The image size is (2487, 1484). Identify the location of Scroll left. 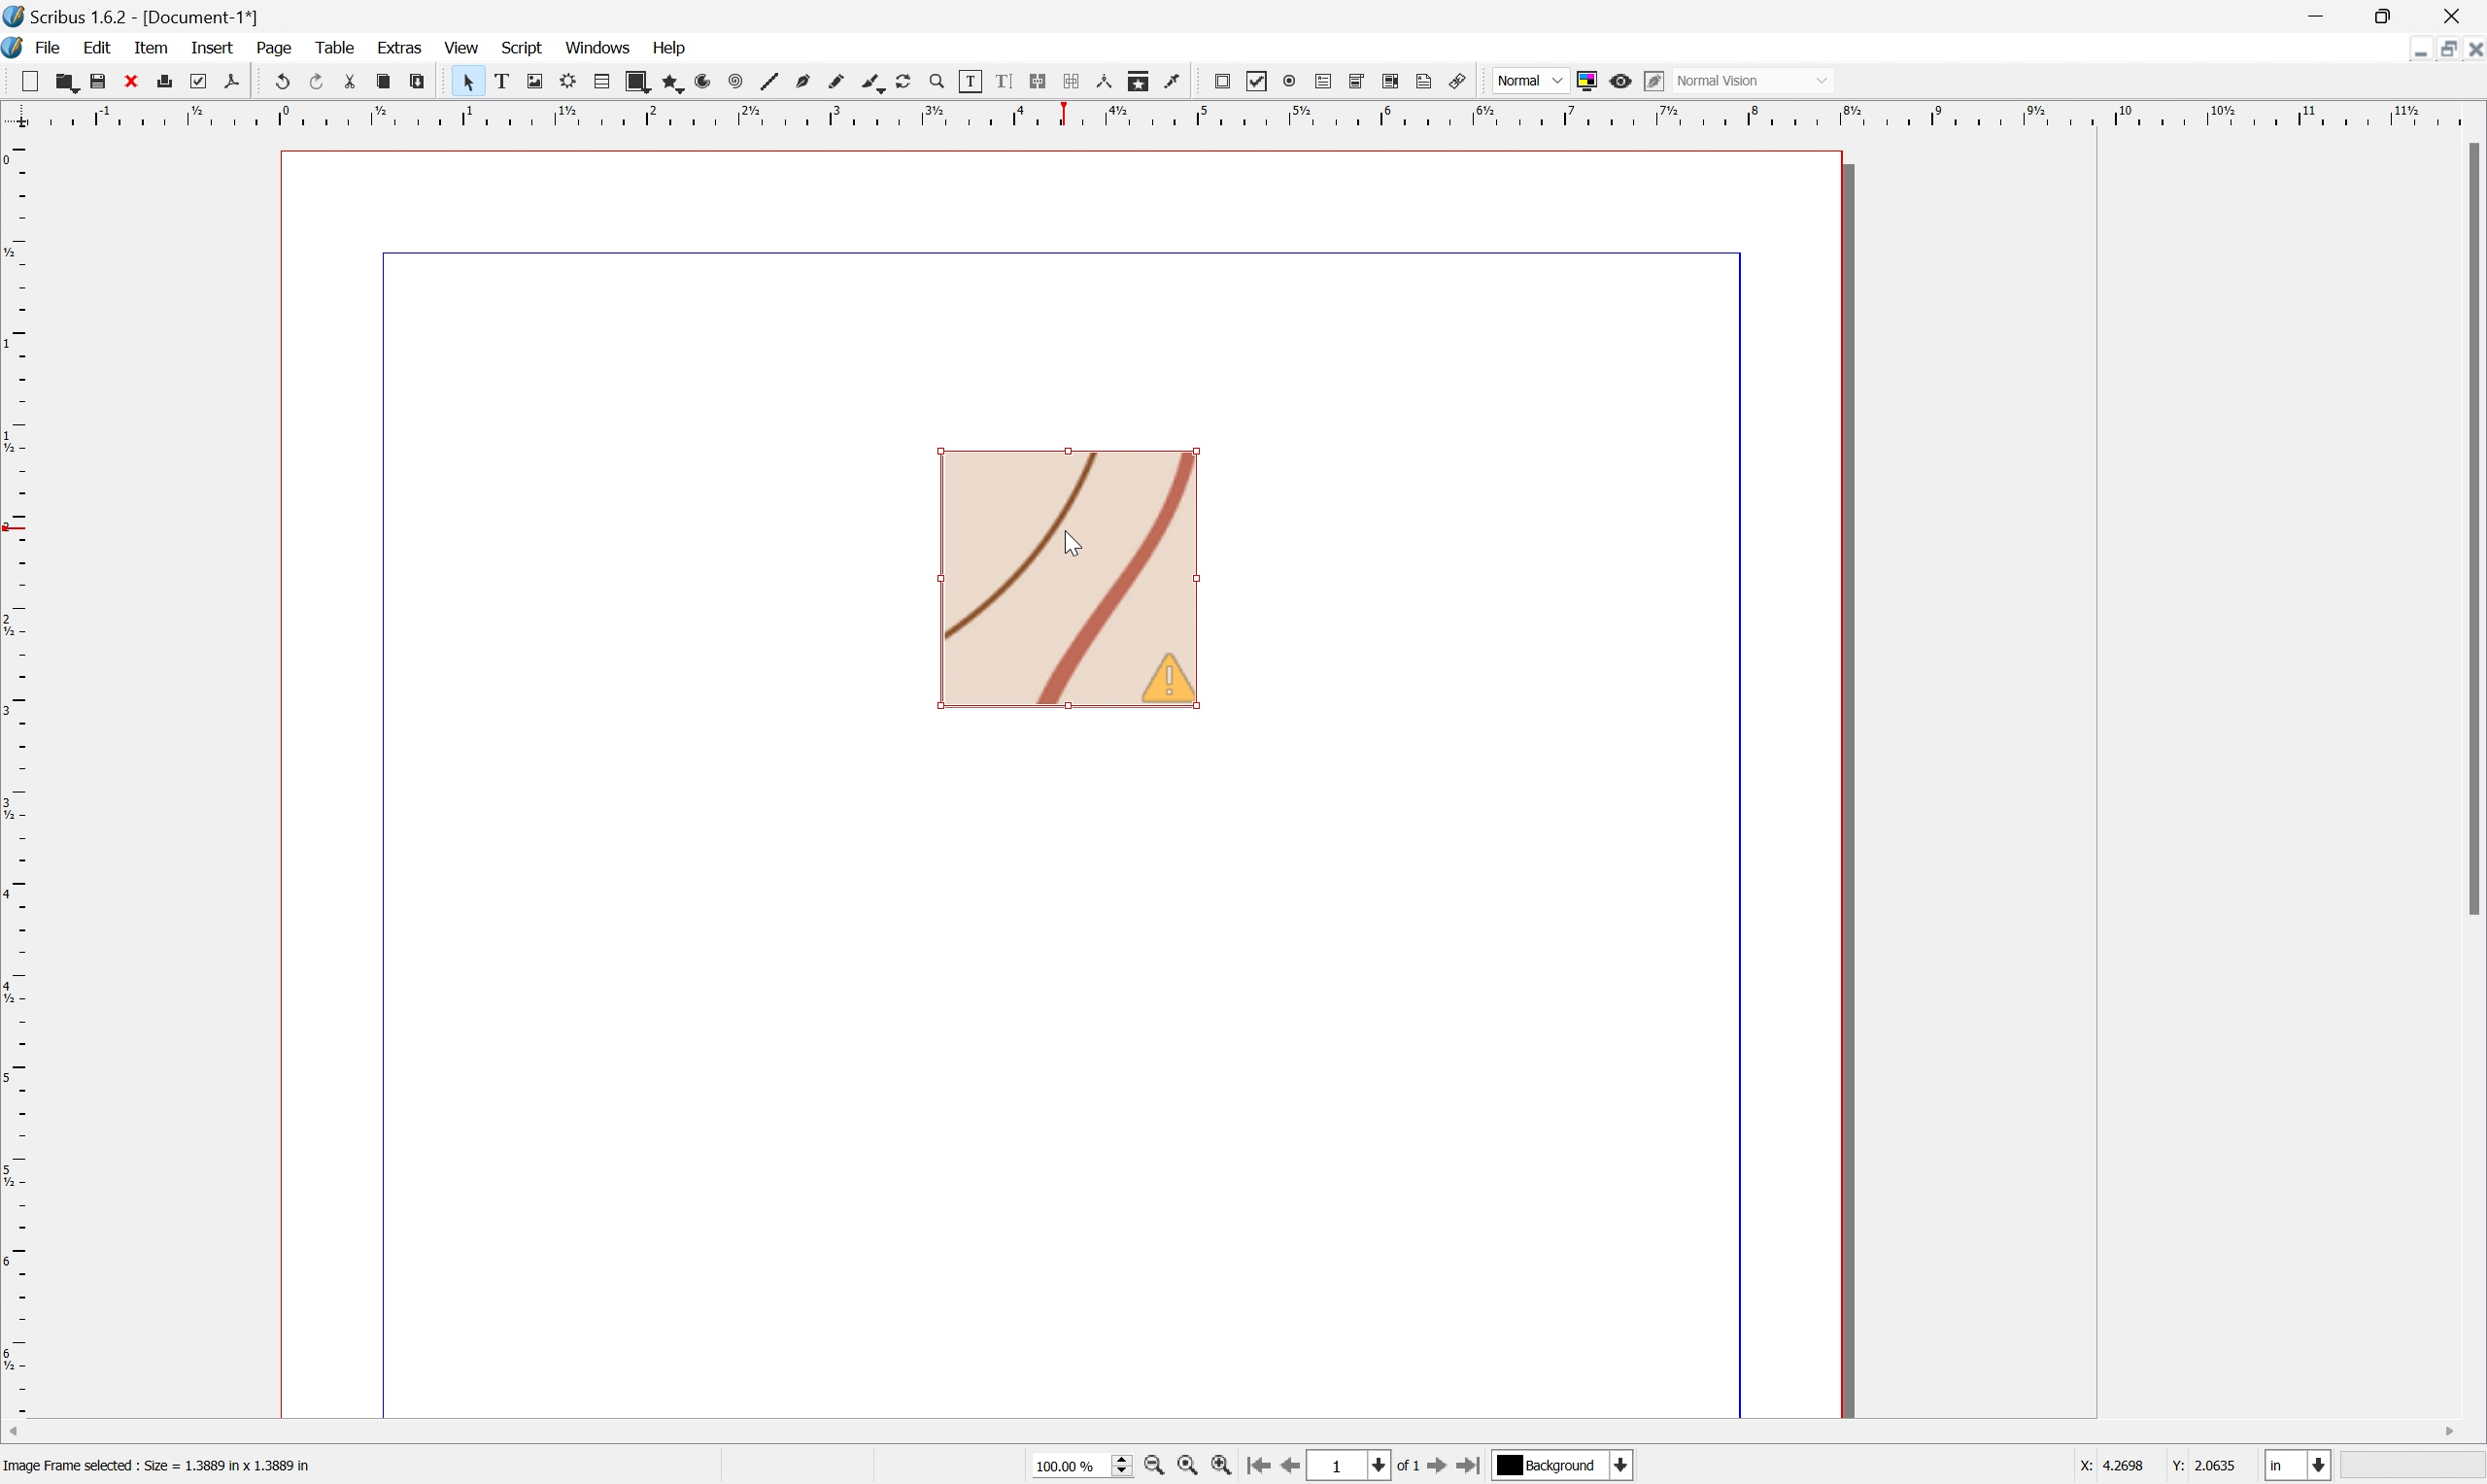
(17, 1429).